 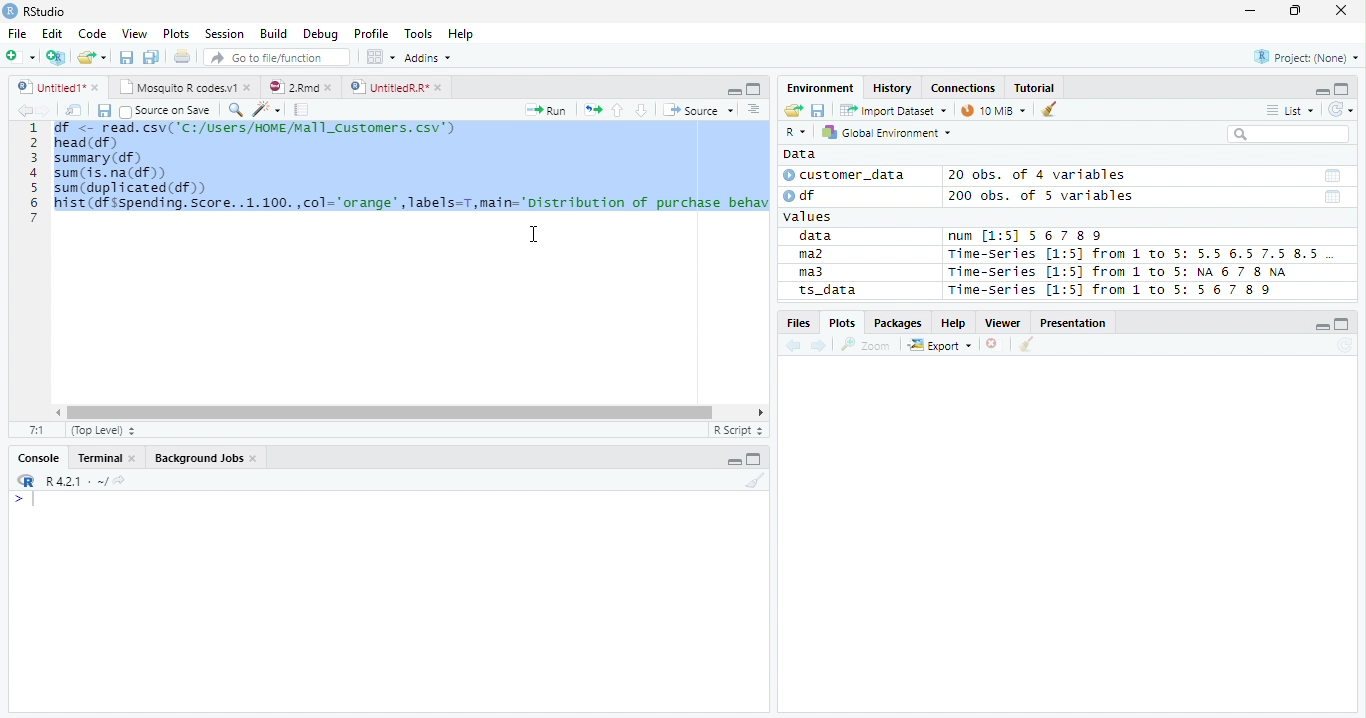 What do you see at coordinates (816, 256) in the screenshot?
I see `ma2` at bounding box center [816, 256].